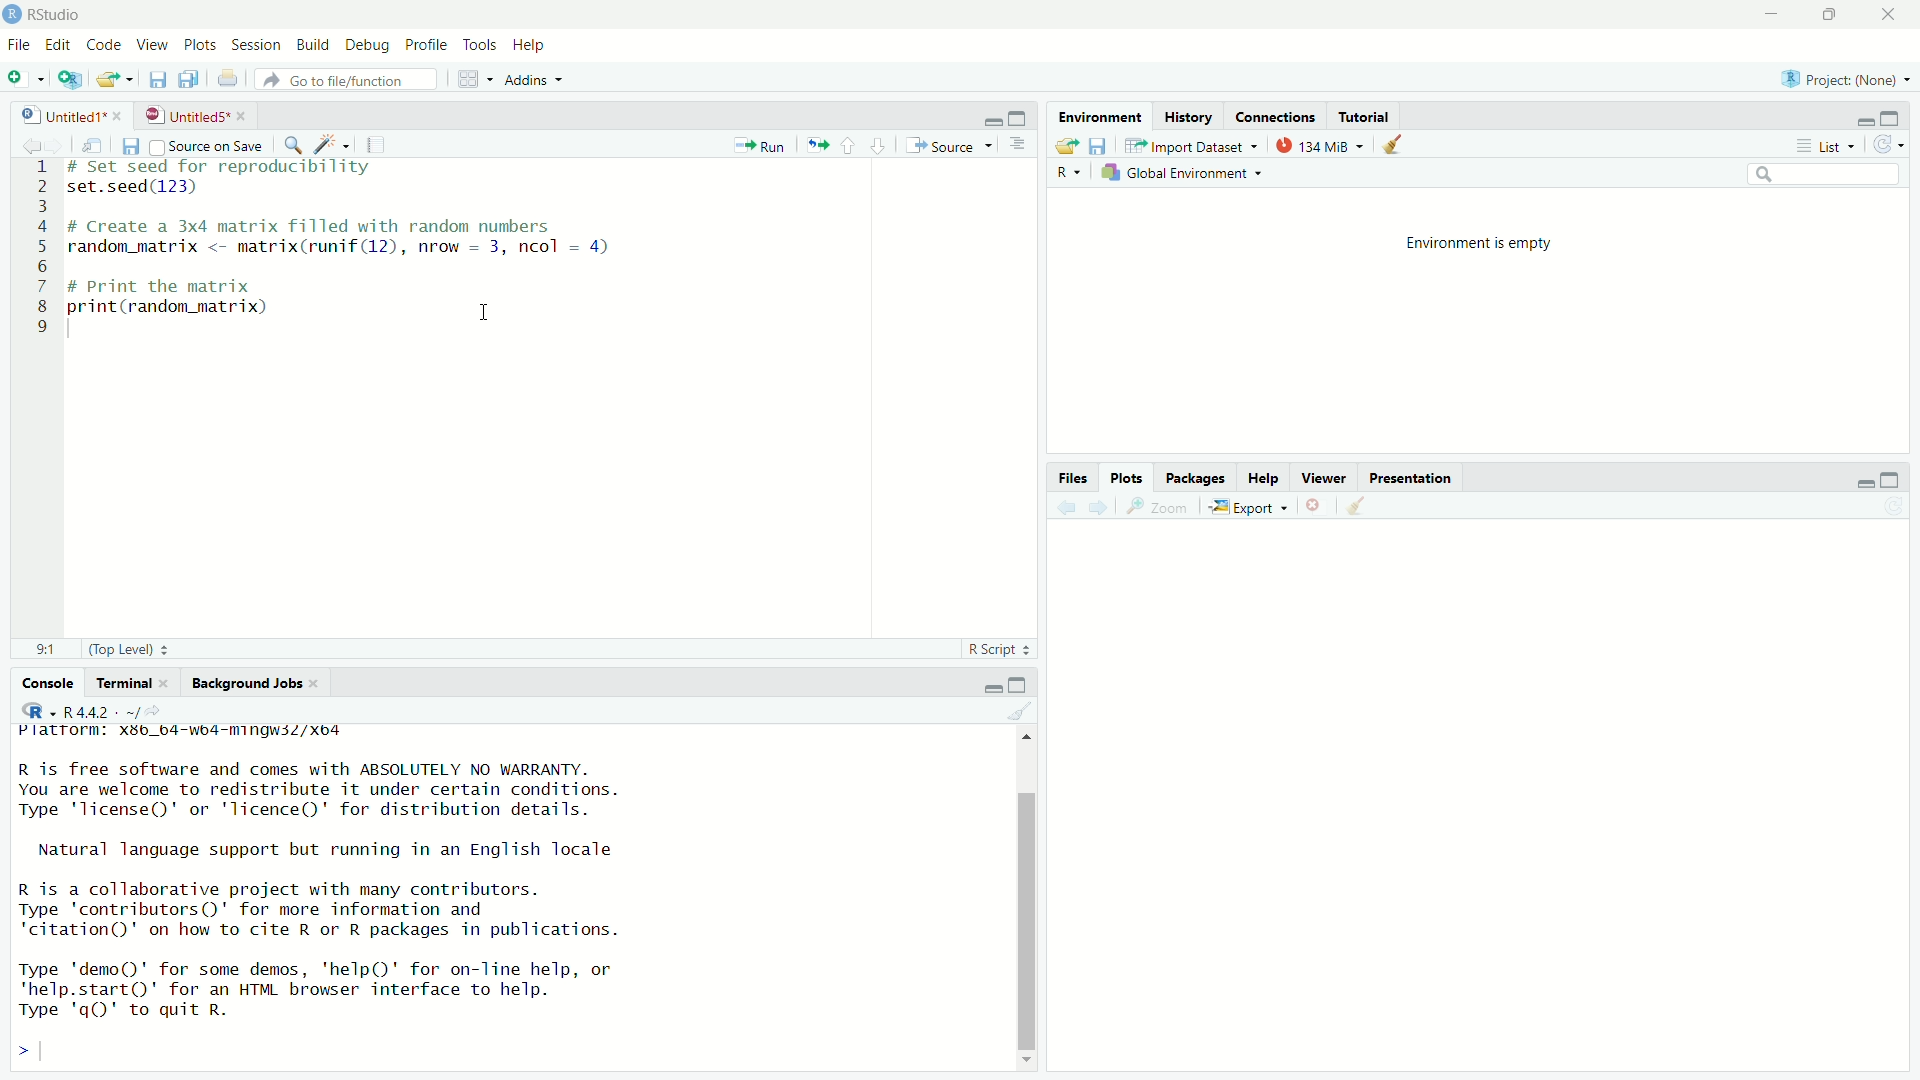 This screenshot has width=1920, height=1080. What do you see at coordinates (987, 684) in the screenshot?
I see `minimise` at bounding box center [987, 684].